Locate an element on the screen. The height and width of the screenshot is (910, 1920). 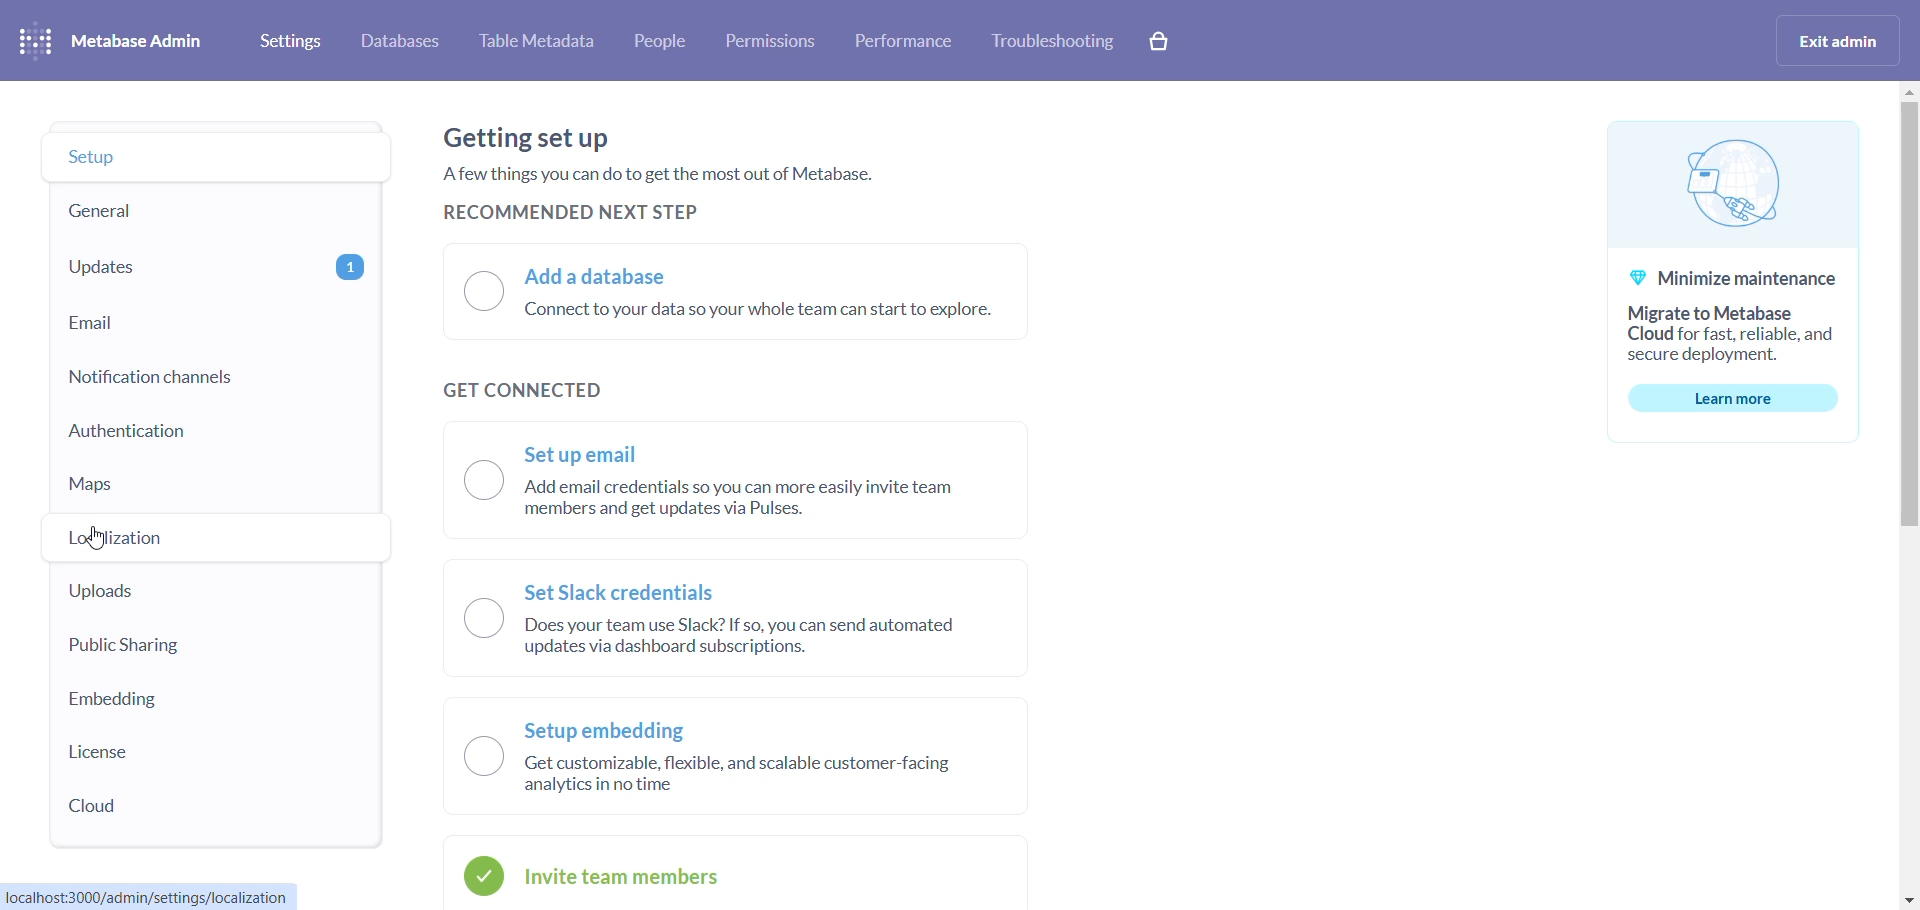
setup is located at coordinates (181, 162).